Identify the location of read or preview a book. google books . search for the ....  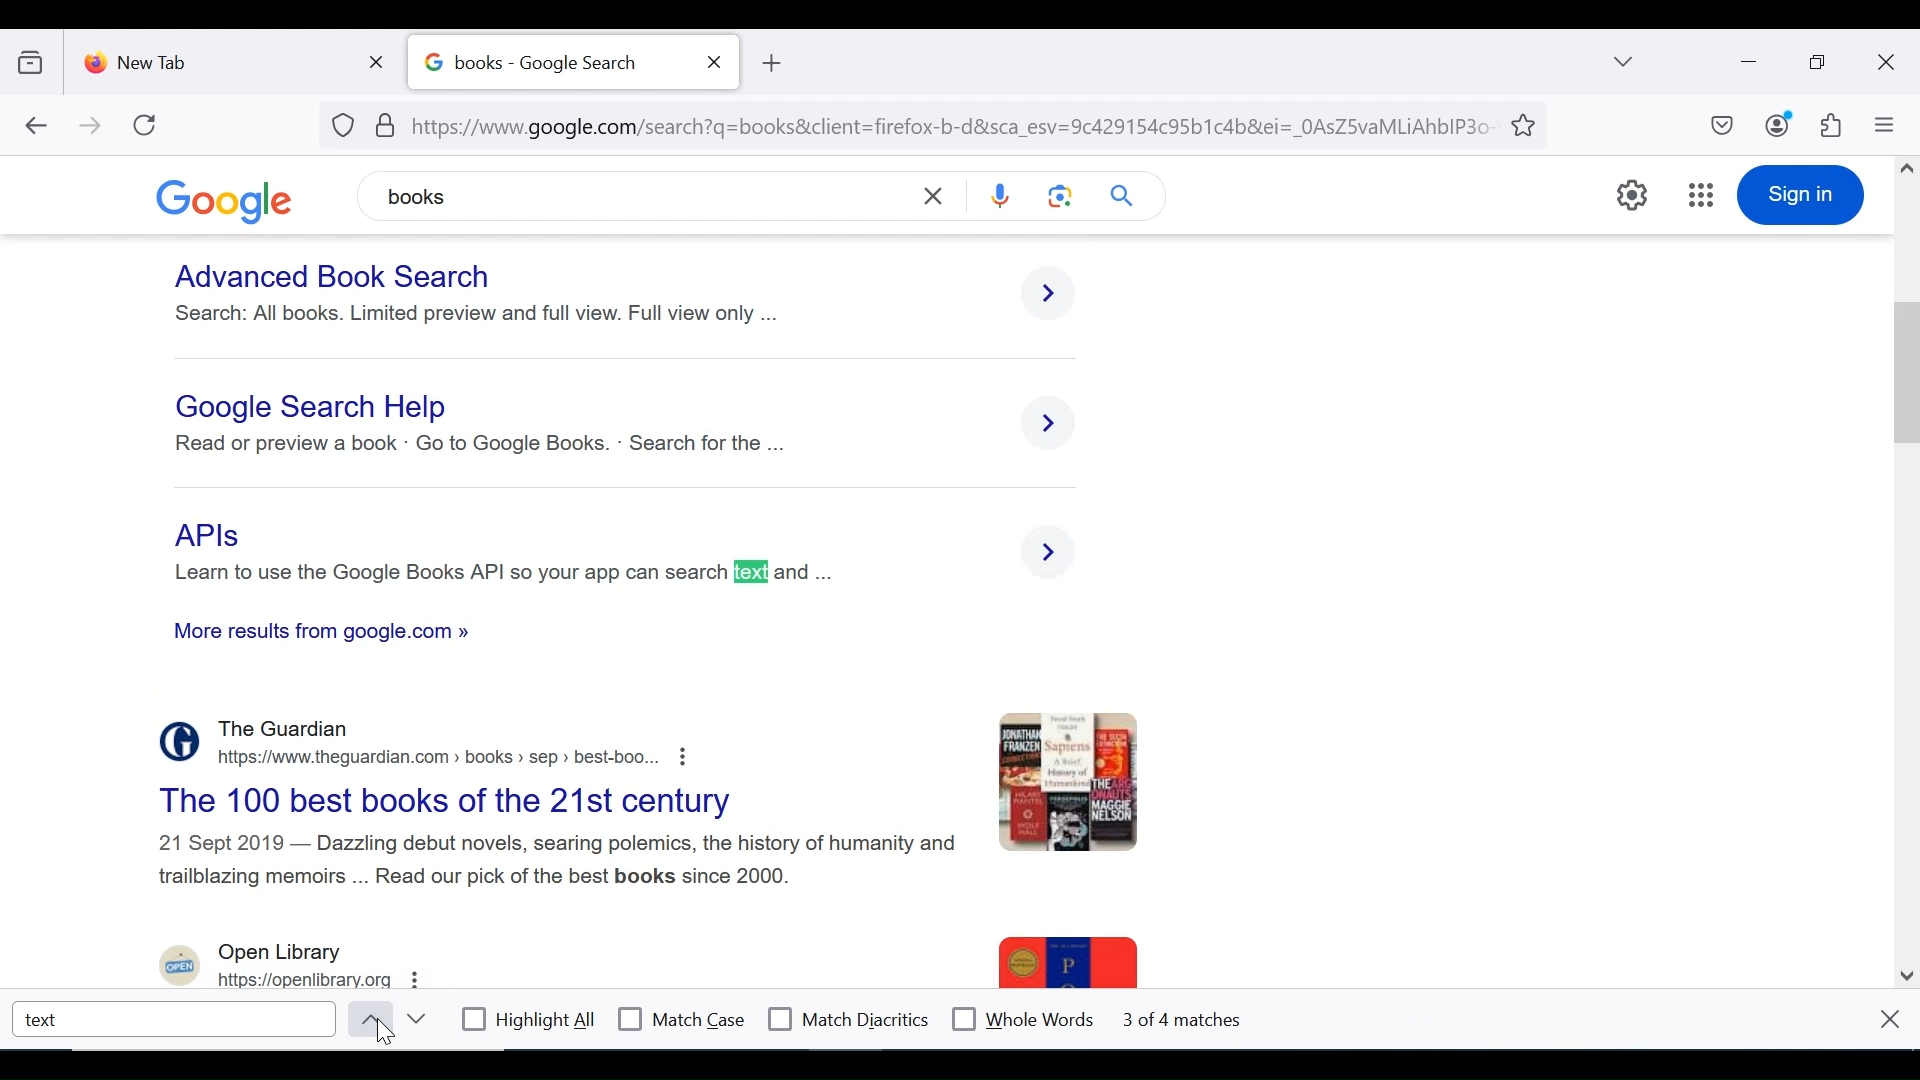
(488, 447).